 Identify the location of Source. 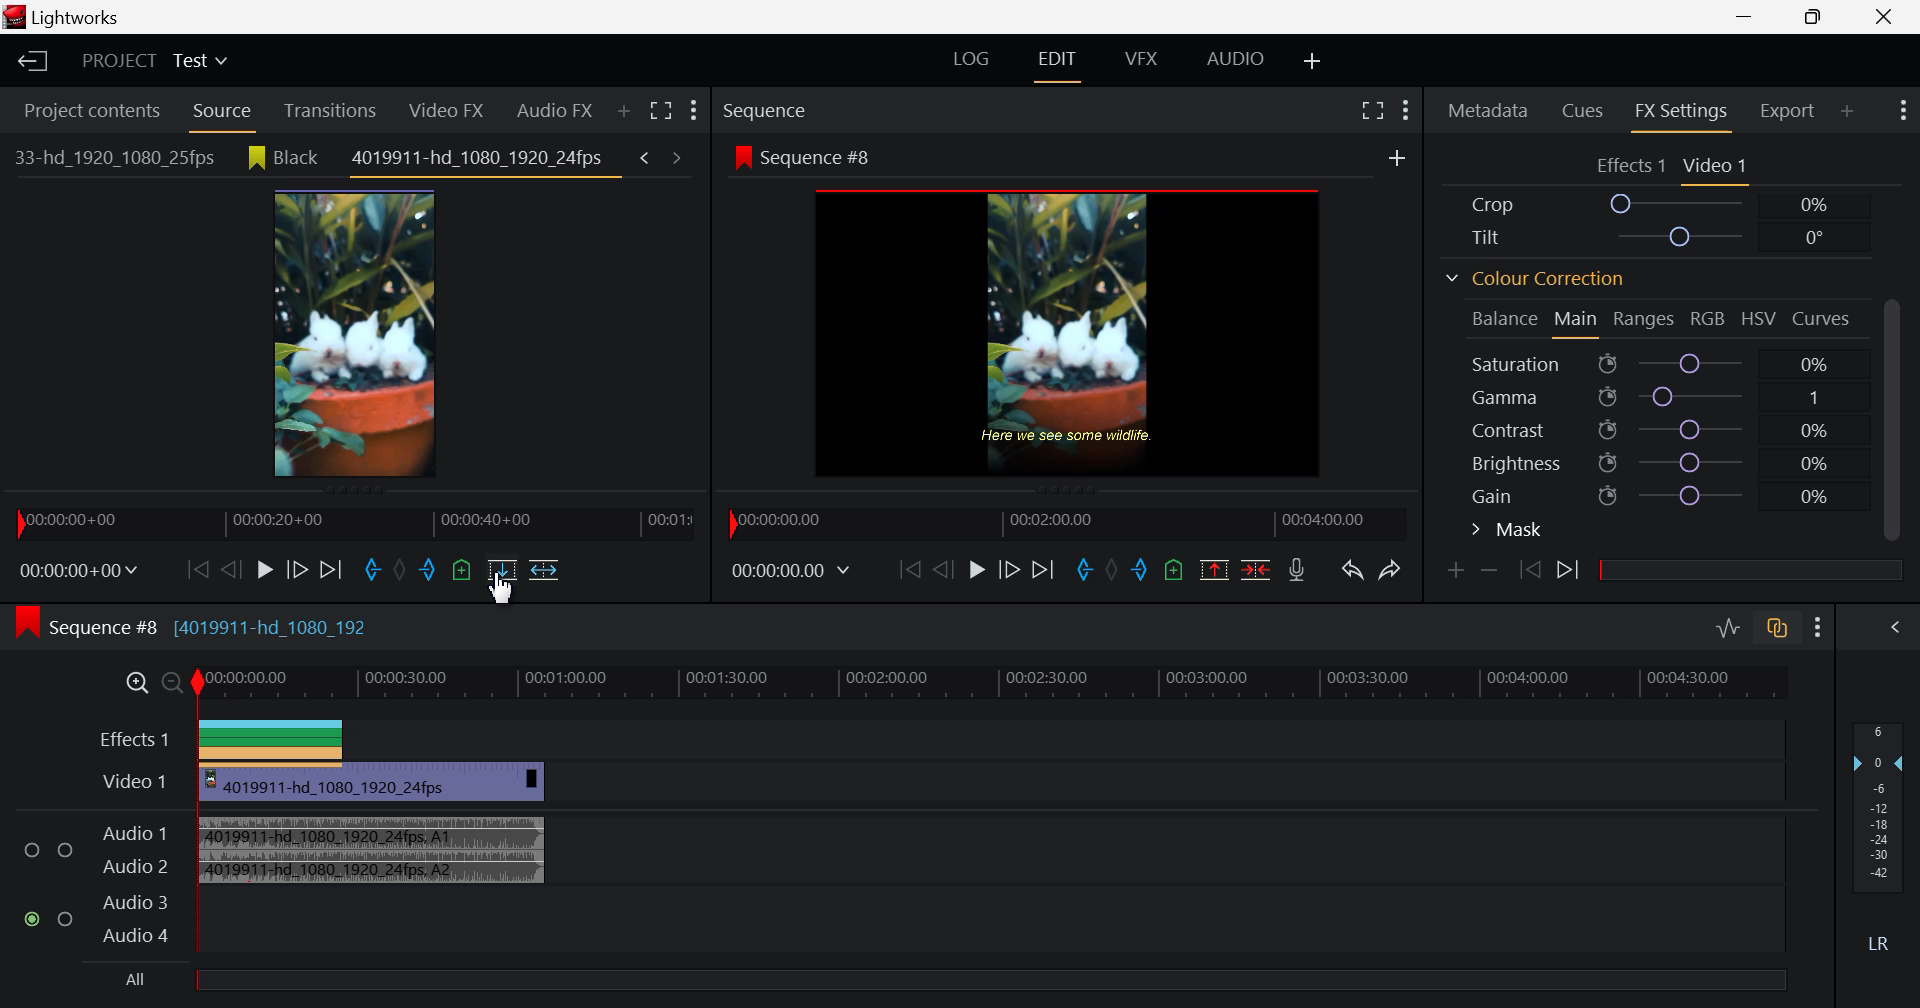
(221, 112).